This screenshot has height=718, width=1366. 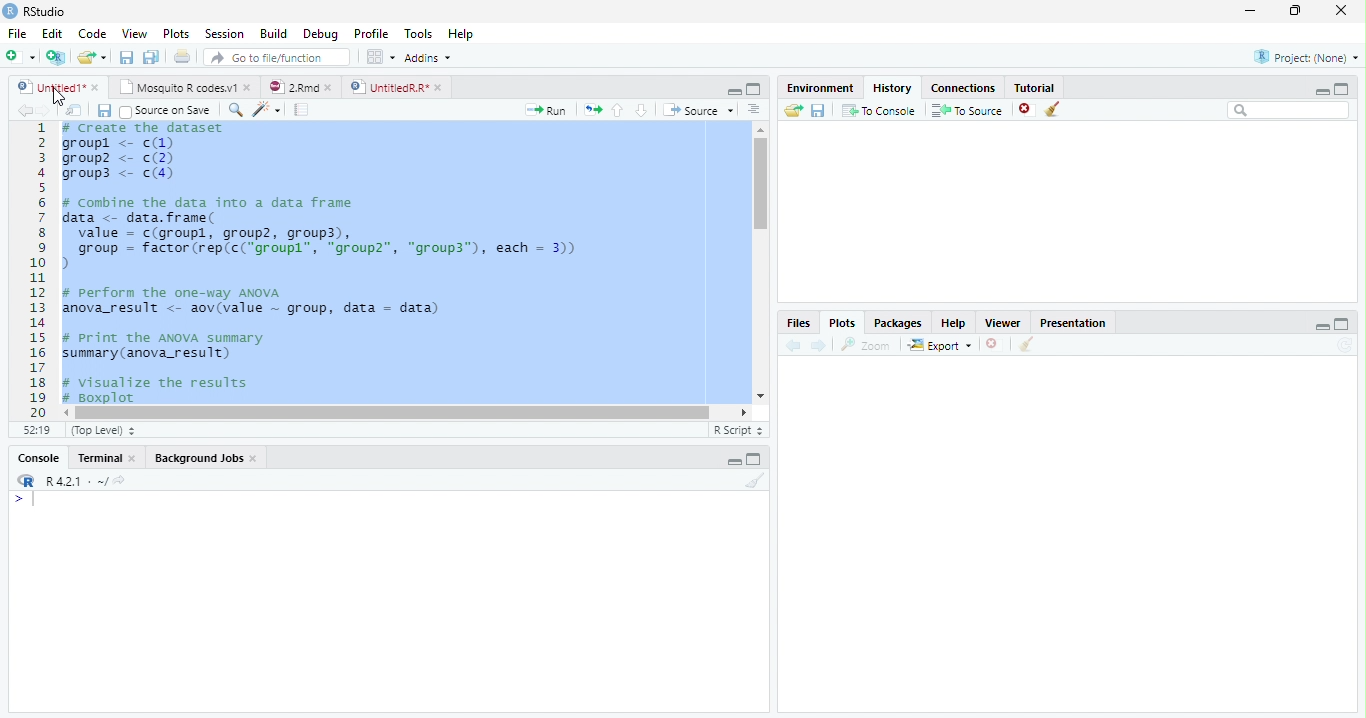 I want to click on Viewer, so click(x=1005, y=322).